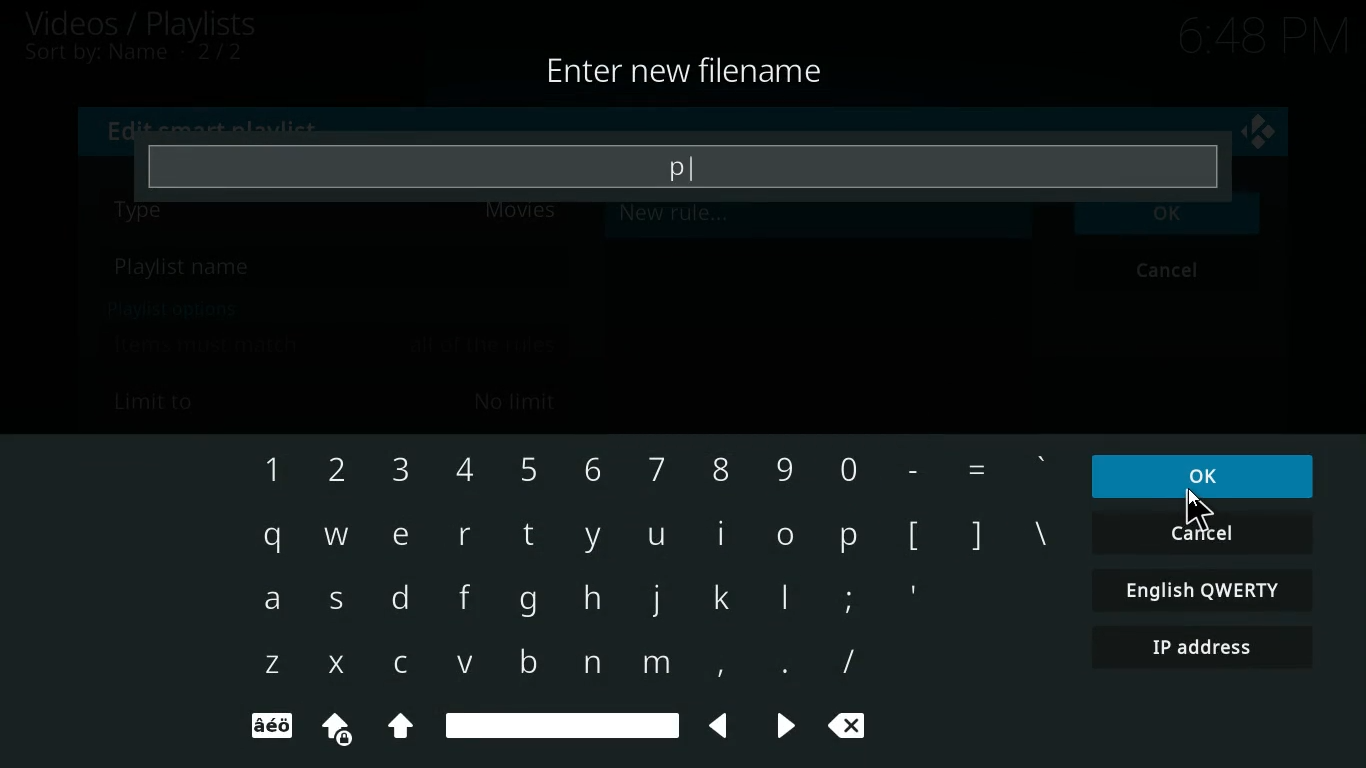  Describe the element at coordinates (466, 665) in the screenshot. I see `v` at that location.